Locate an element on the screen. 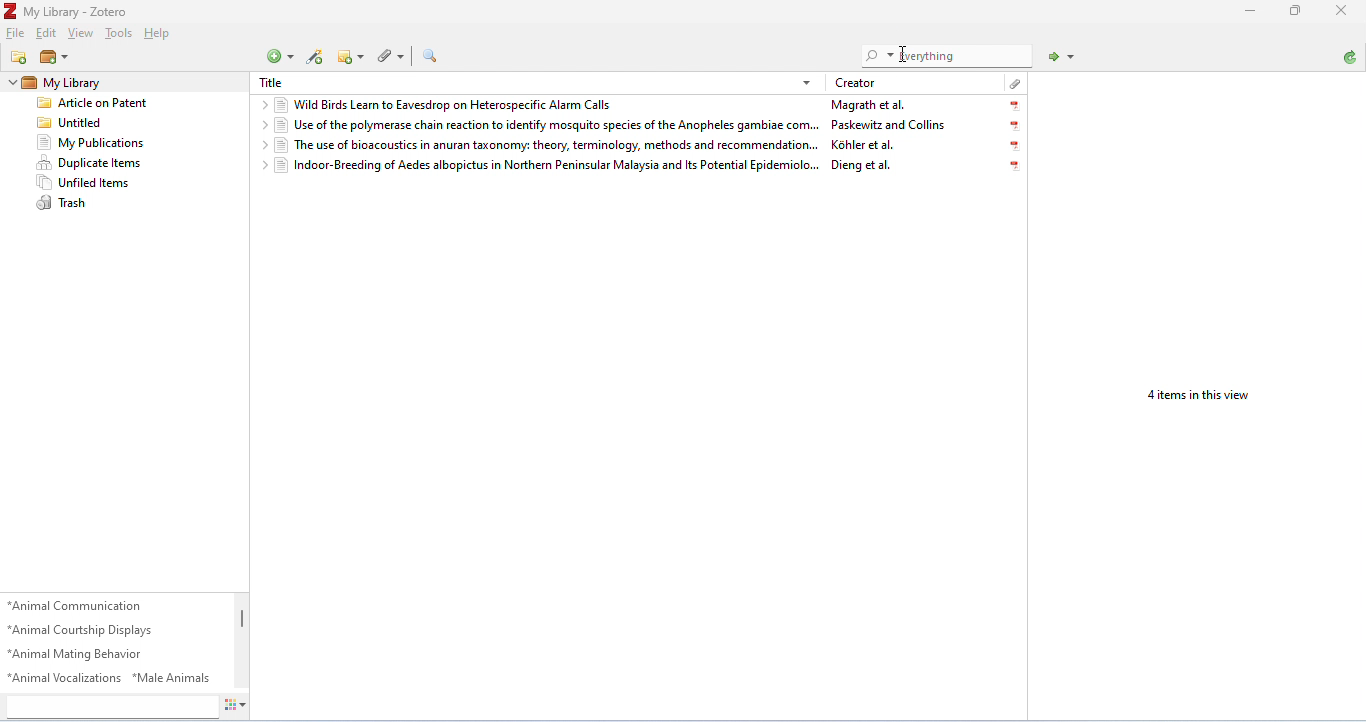  Close is located at coordinates (1344, 10).